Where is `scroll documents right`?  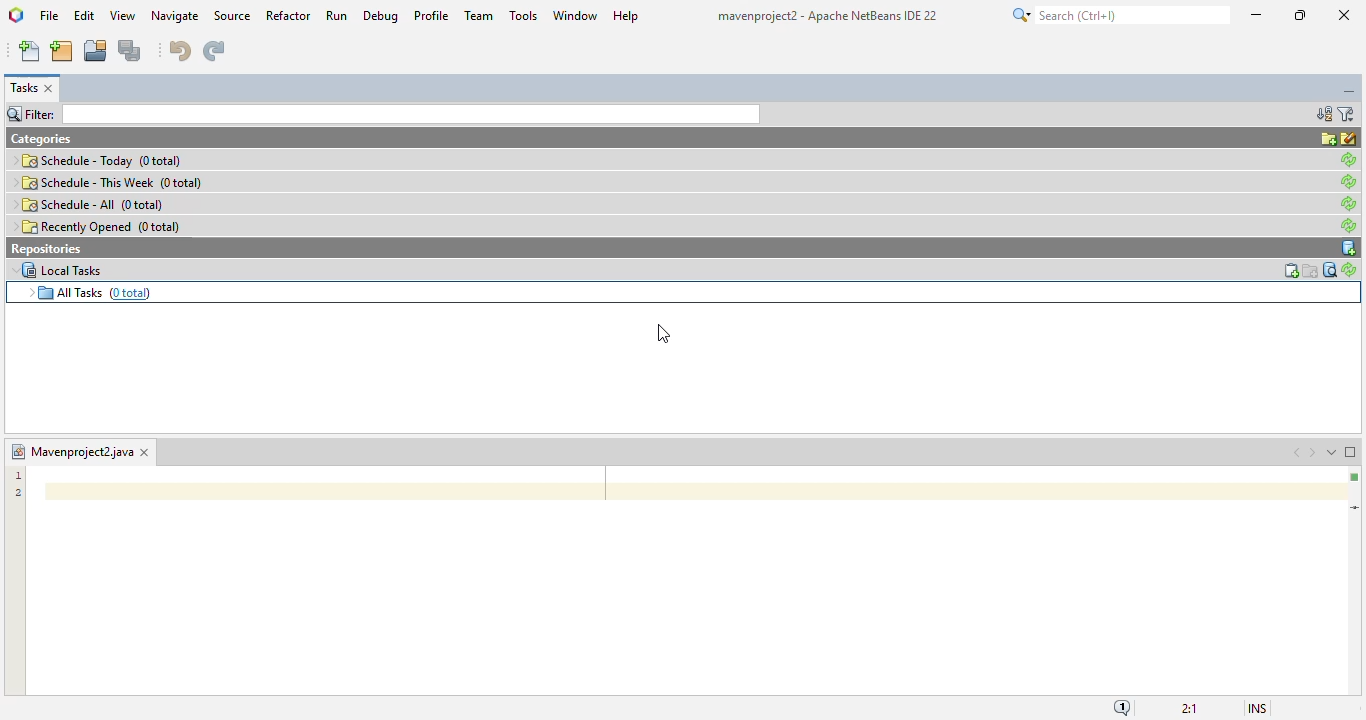 scroll documents right is located at coordinates (1315, 453).